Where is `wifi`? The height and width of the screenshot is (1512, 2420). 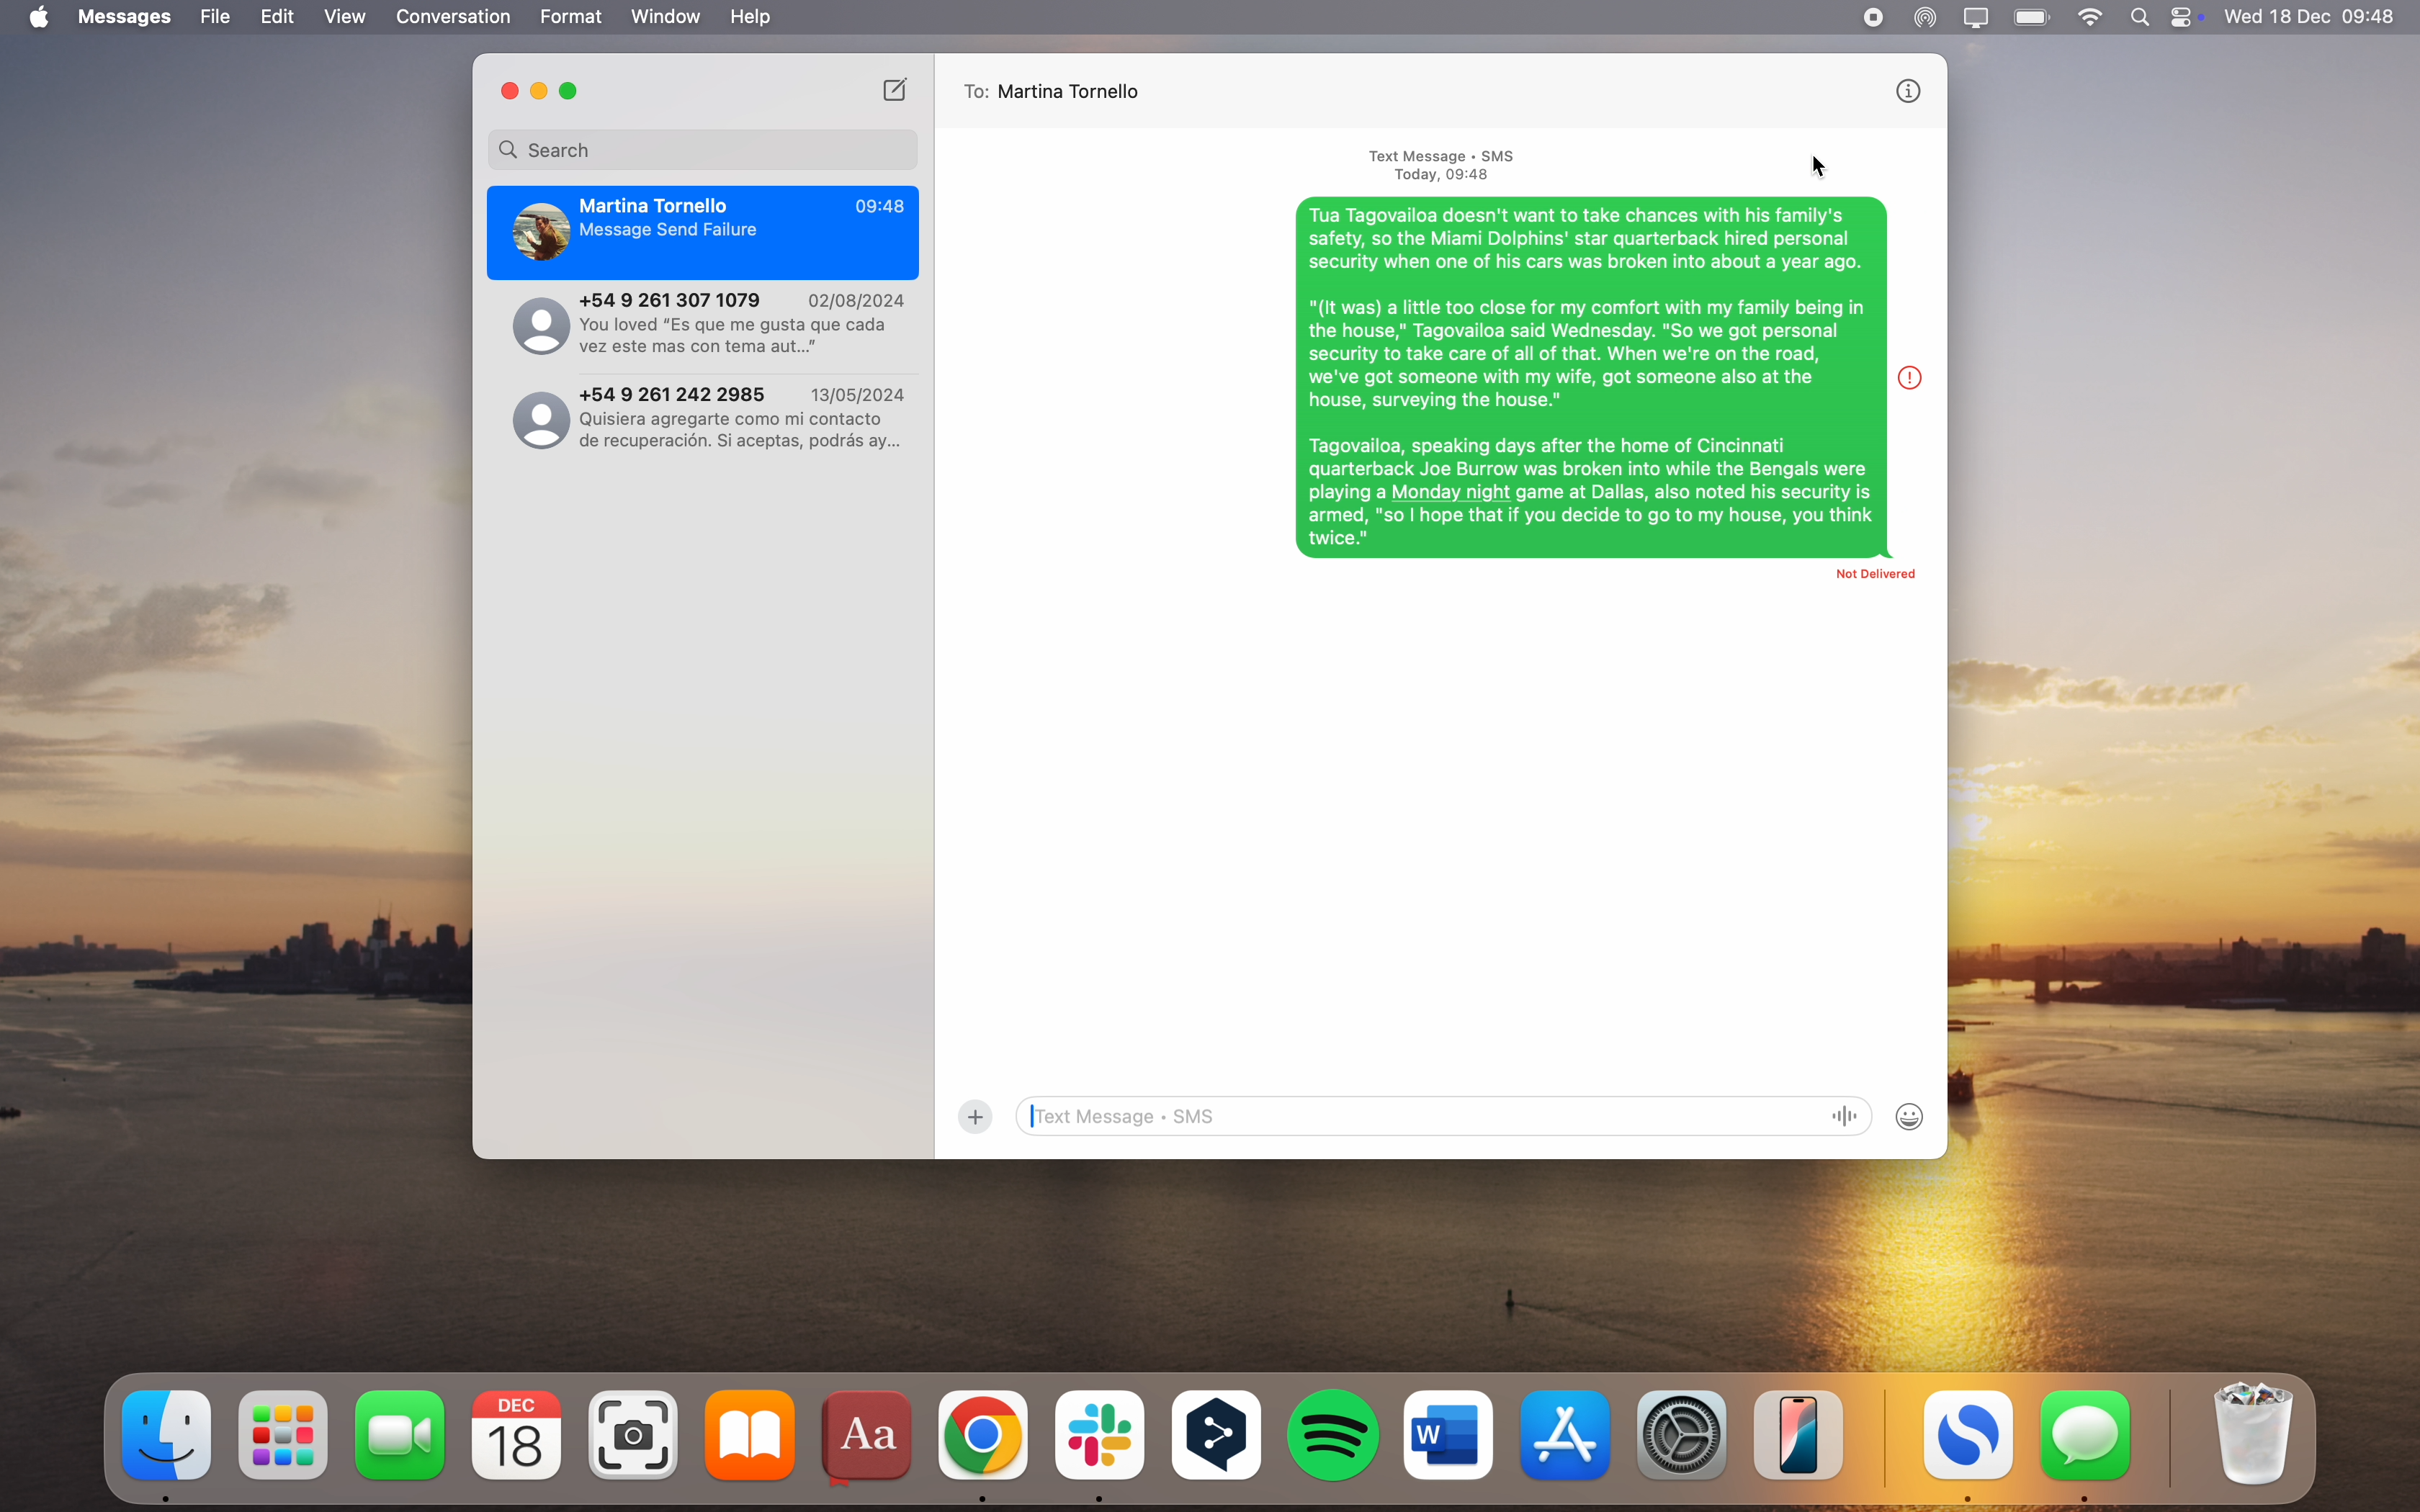
wifi is located at coordinates (2092, 18).